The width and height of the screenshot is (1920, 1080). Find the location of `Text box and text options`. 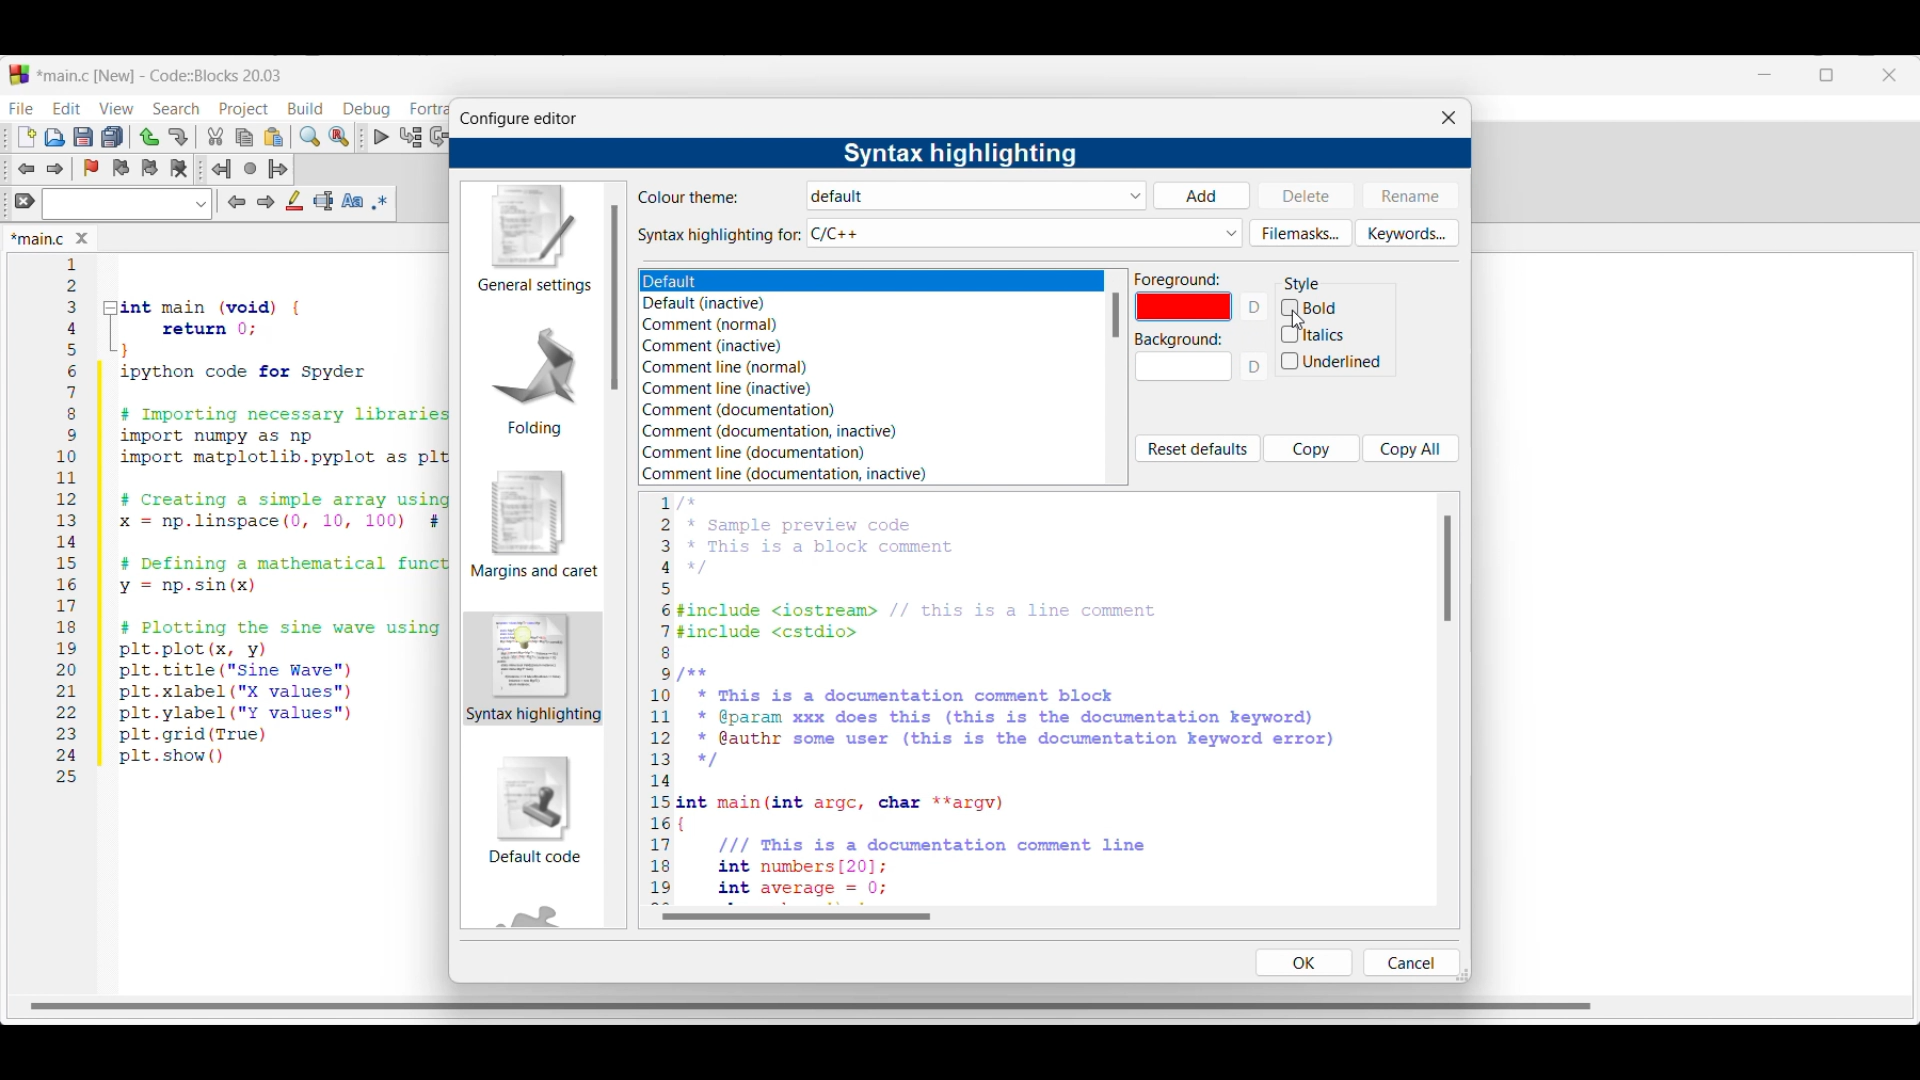

Text box and text options is located at coordinates (126, 204).